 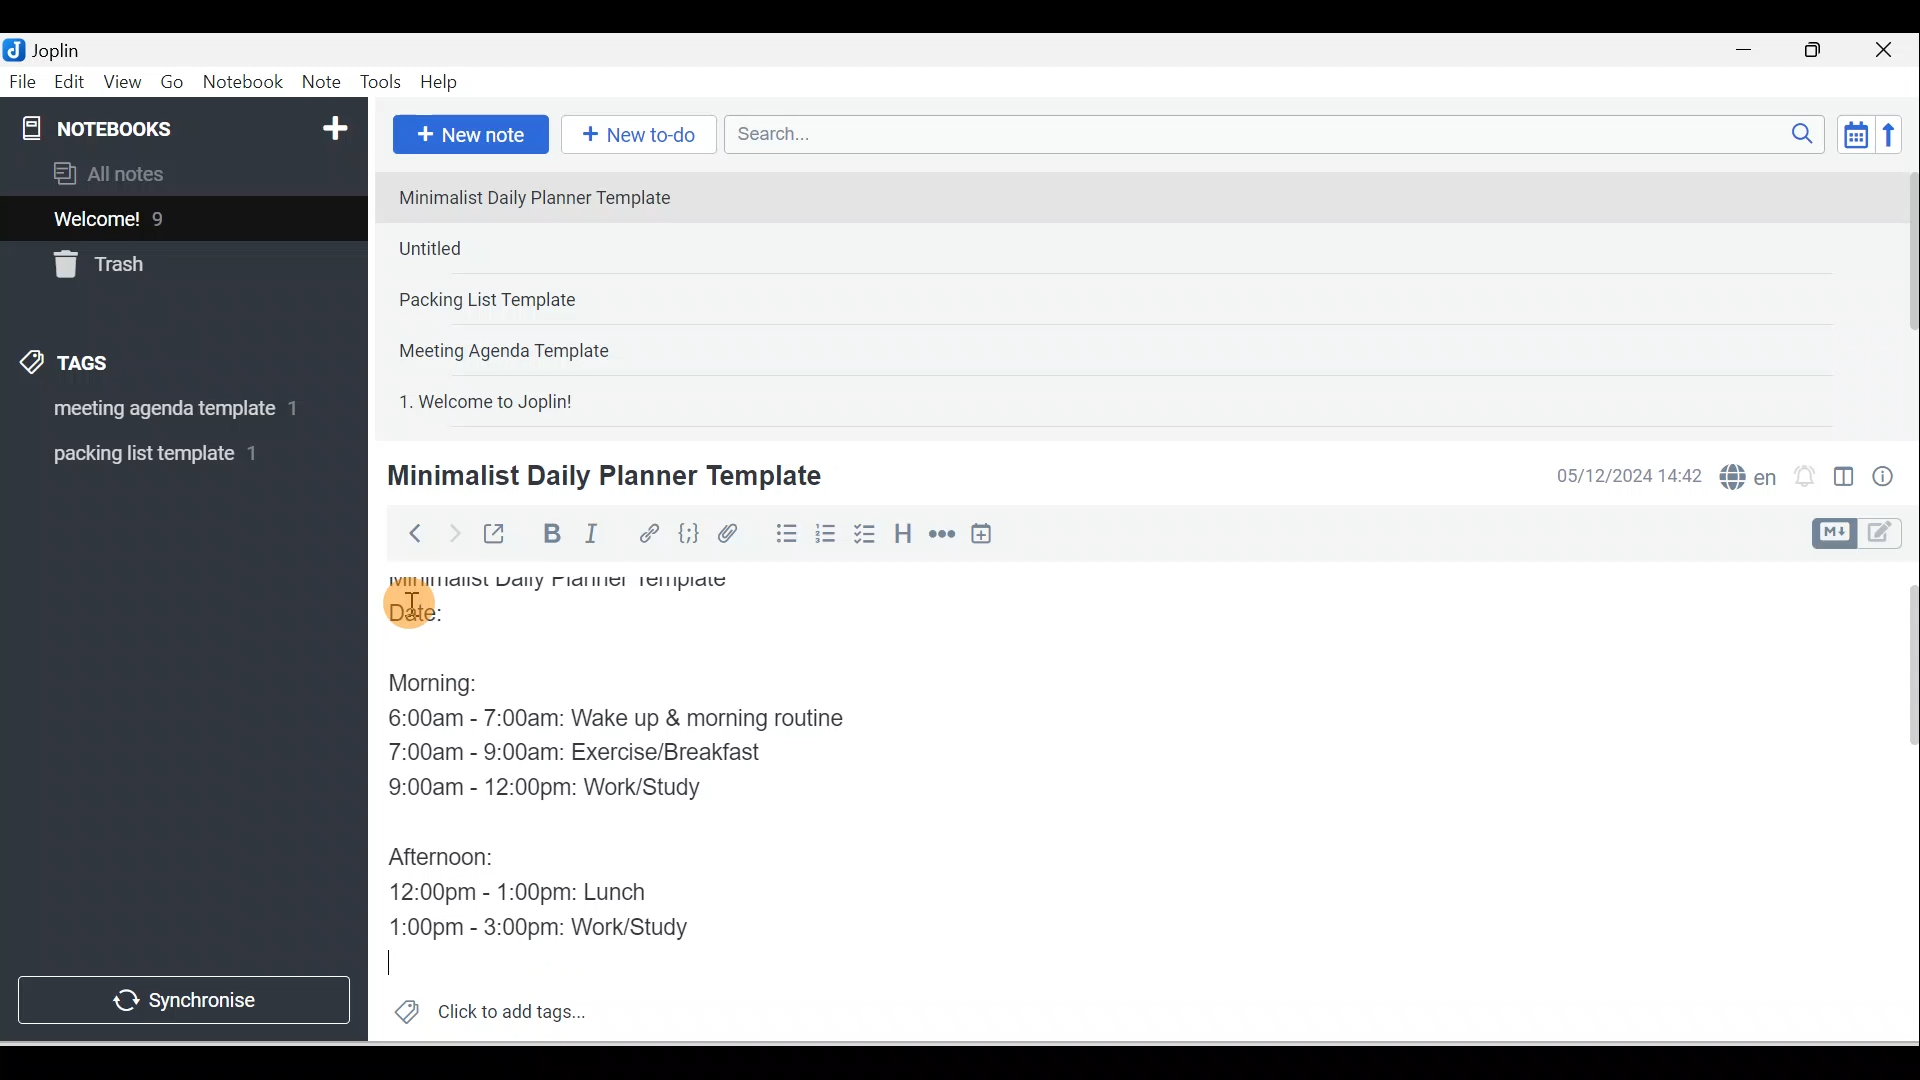 I want to click on Date & time, so click(x=1625, y=476).